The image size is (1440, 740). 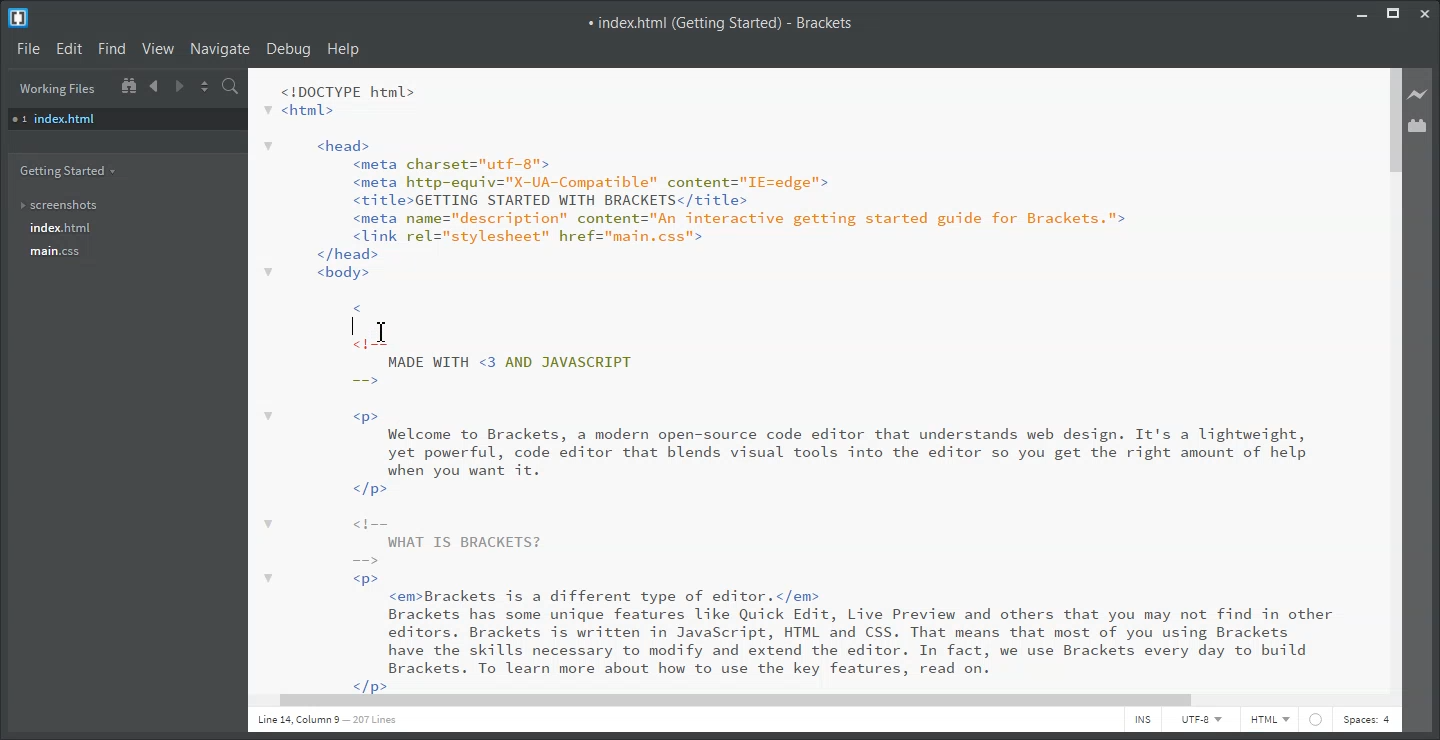 What do you see at coordinates (57, 89) in the screenshot?
I see `Working Files` at bounding box center [57, 89].